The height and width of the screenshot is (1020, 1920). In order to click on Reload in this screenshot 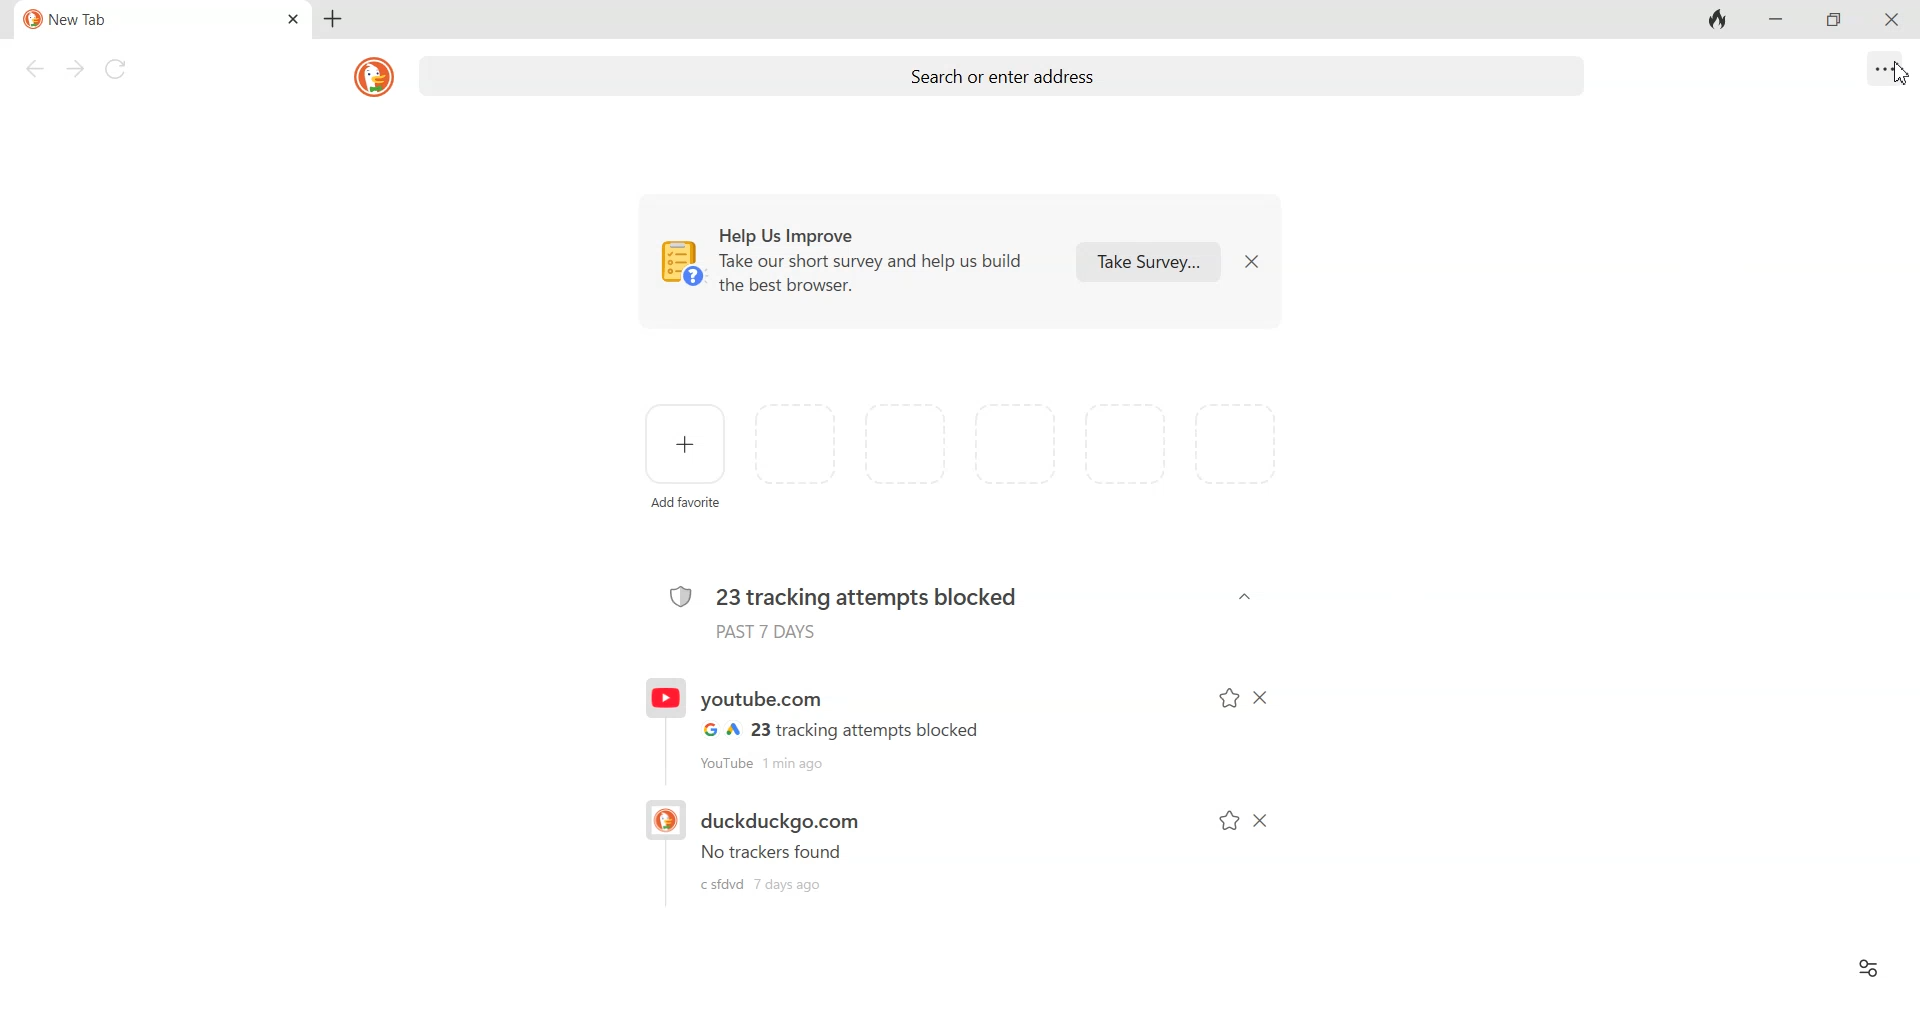, I will do `click(118, 69)`.